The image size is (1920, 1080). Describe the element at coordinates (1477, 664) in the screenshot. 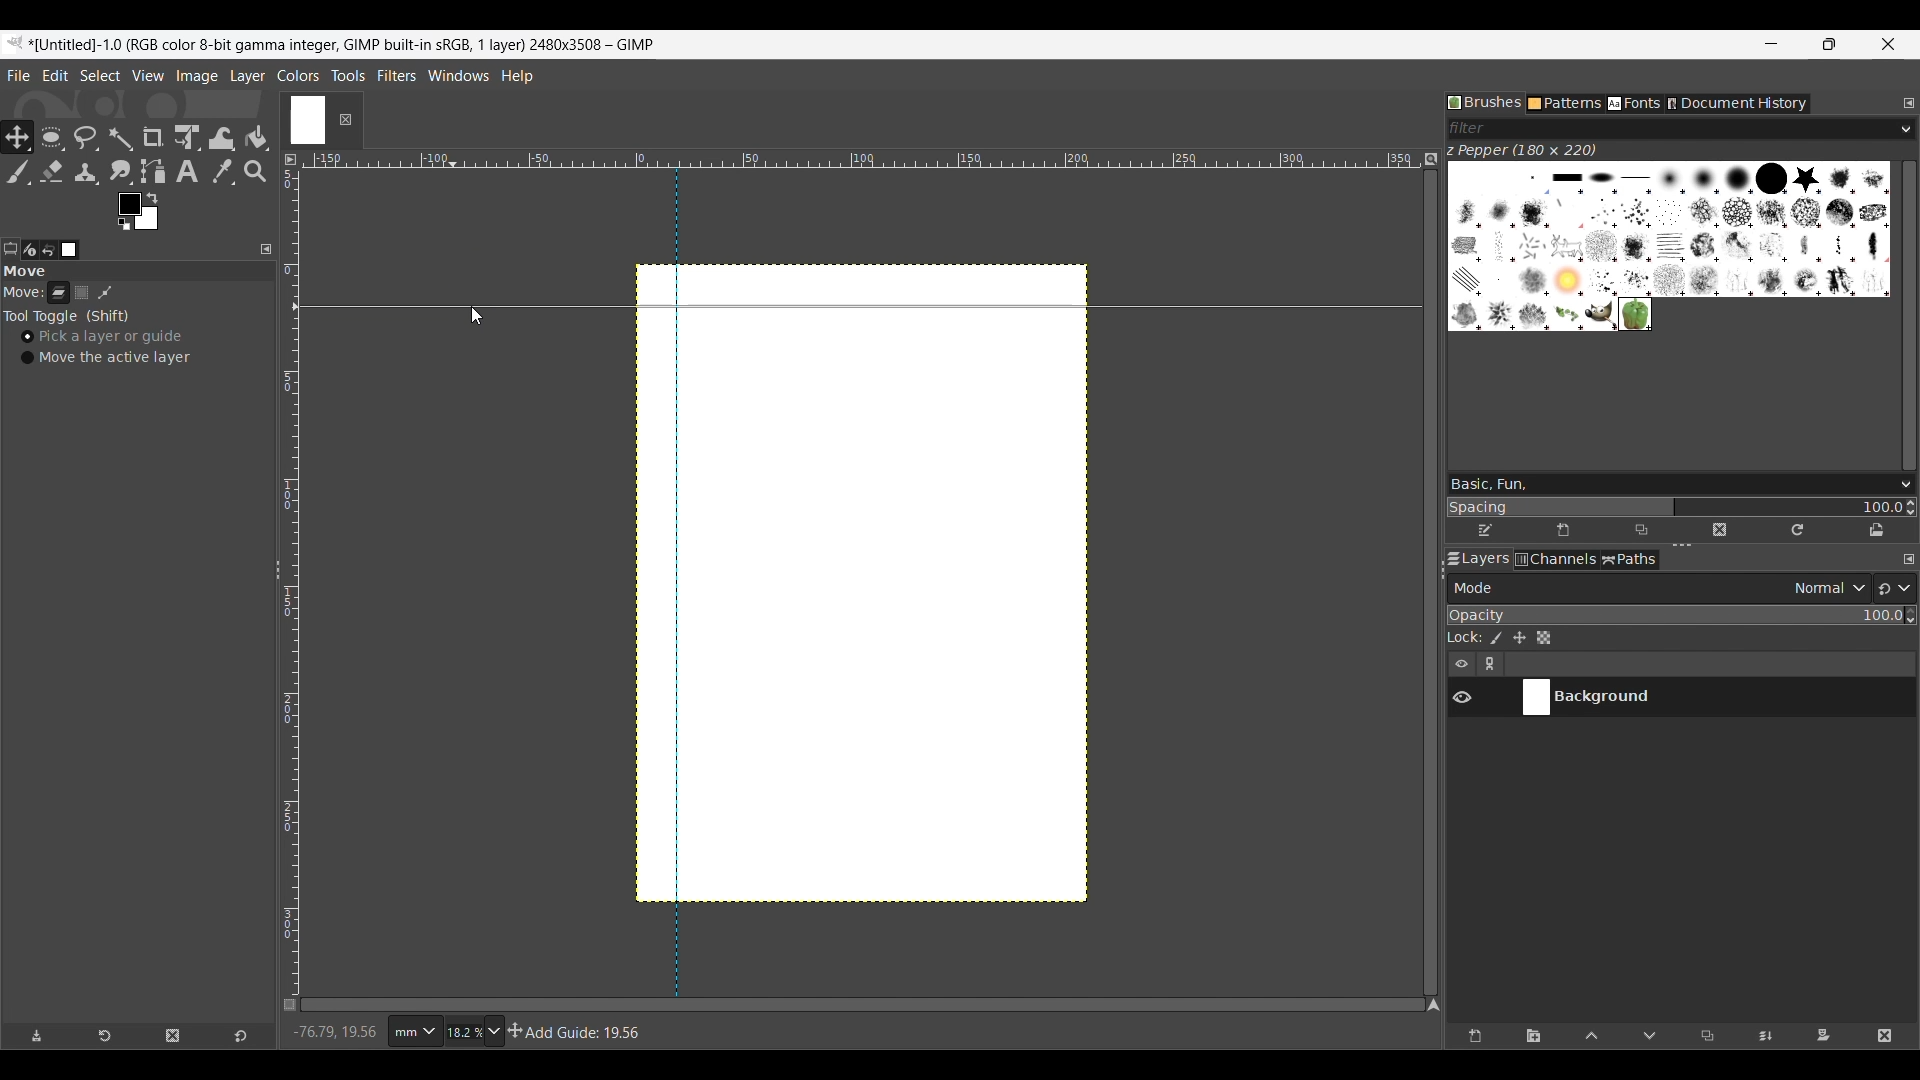

I see `Layer settings` at that location.